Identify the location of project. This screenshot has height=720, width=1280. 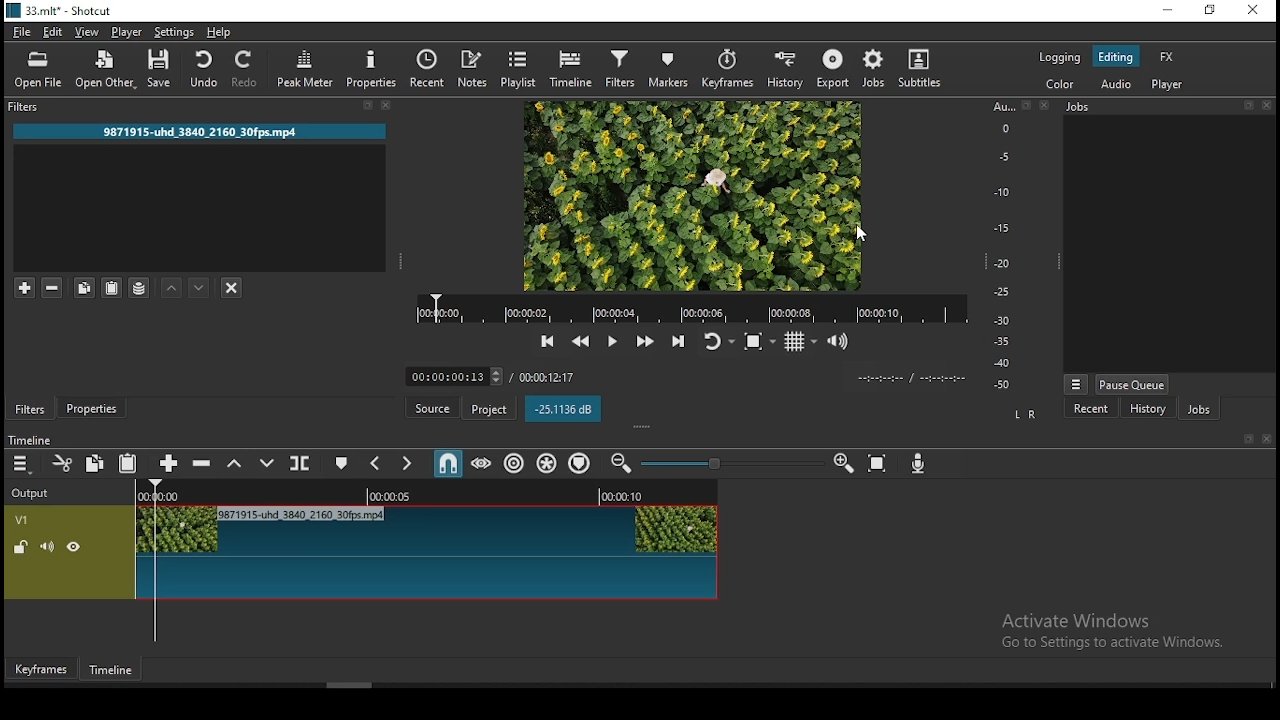
(492, 410).